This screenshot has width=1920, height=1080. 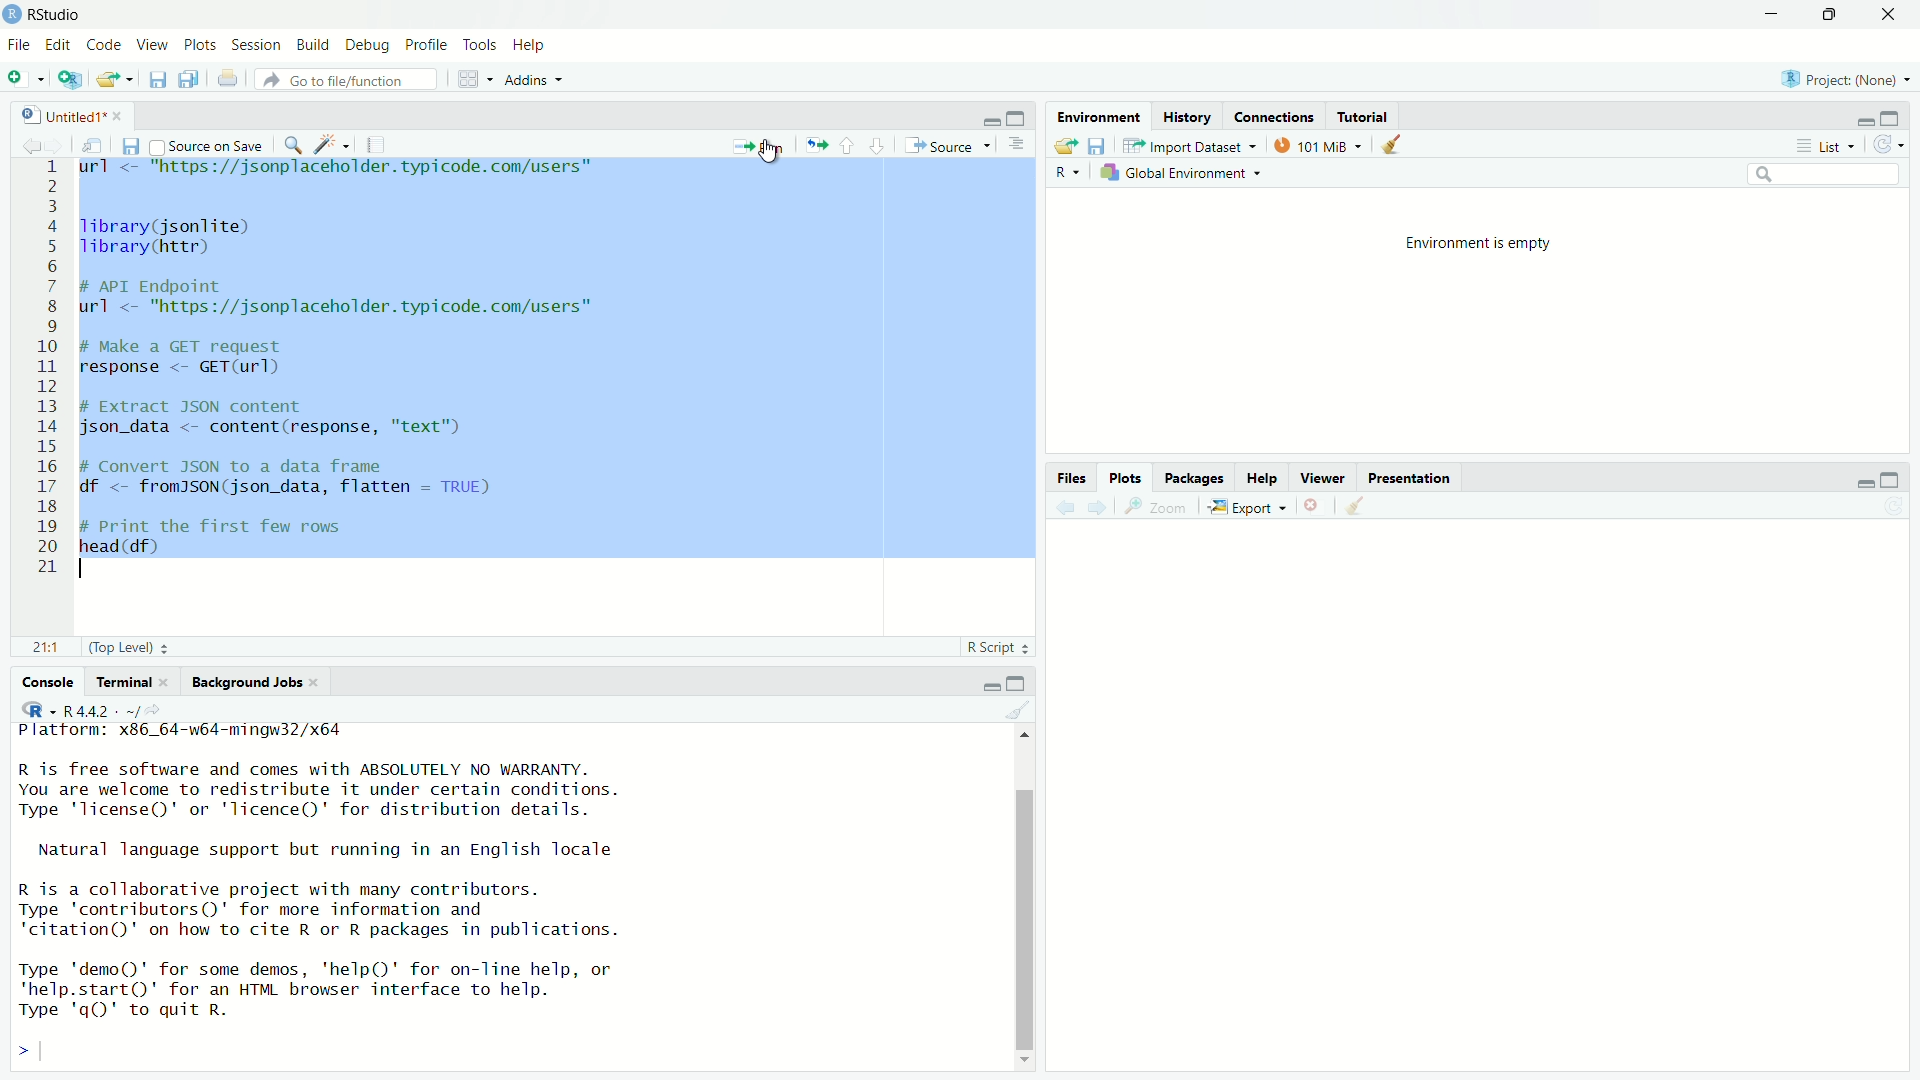 I want to click on Type 'demo()' for some demos, 'help()' for on-line help, or
'help.start()"' for an HTML browser interface to help.
Type 'qQ)' to quit R., so click(x=316, y=993).